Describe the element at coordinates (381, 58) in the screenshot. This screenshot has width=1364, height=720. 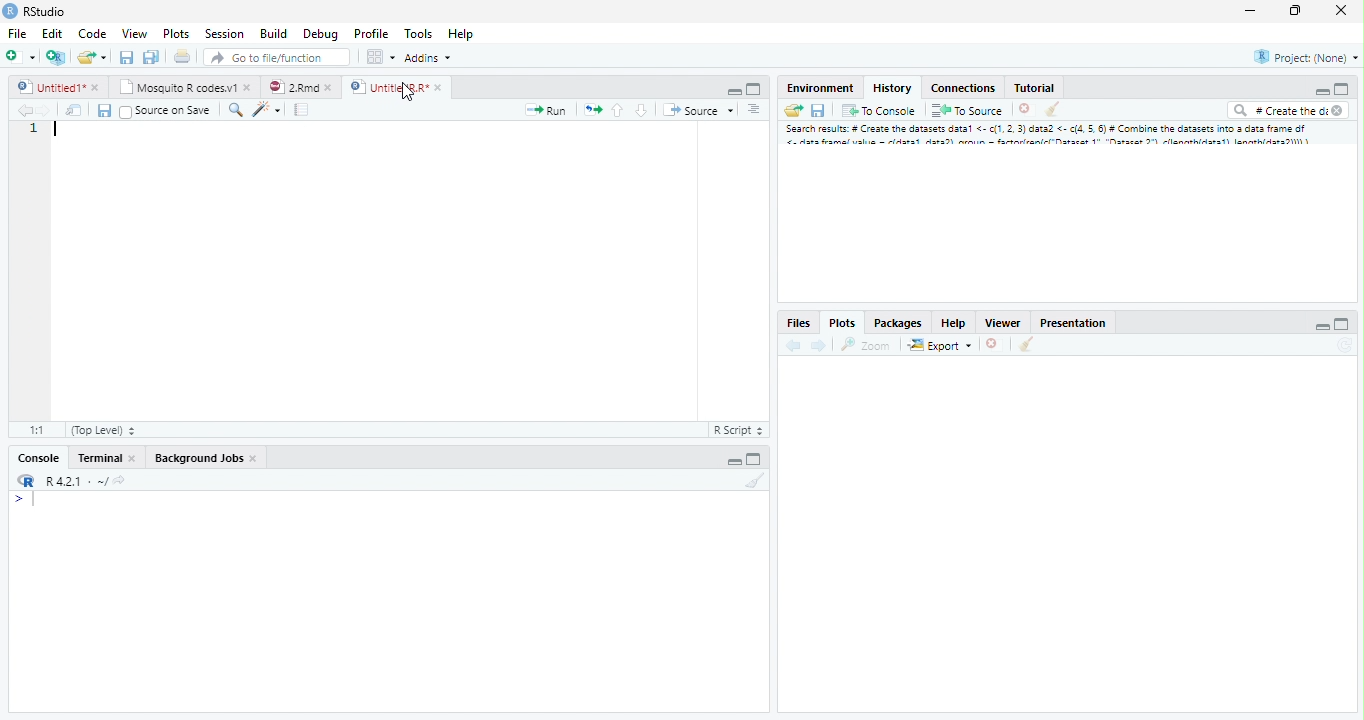
I see `Workspace pane` at that location.